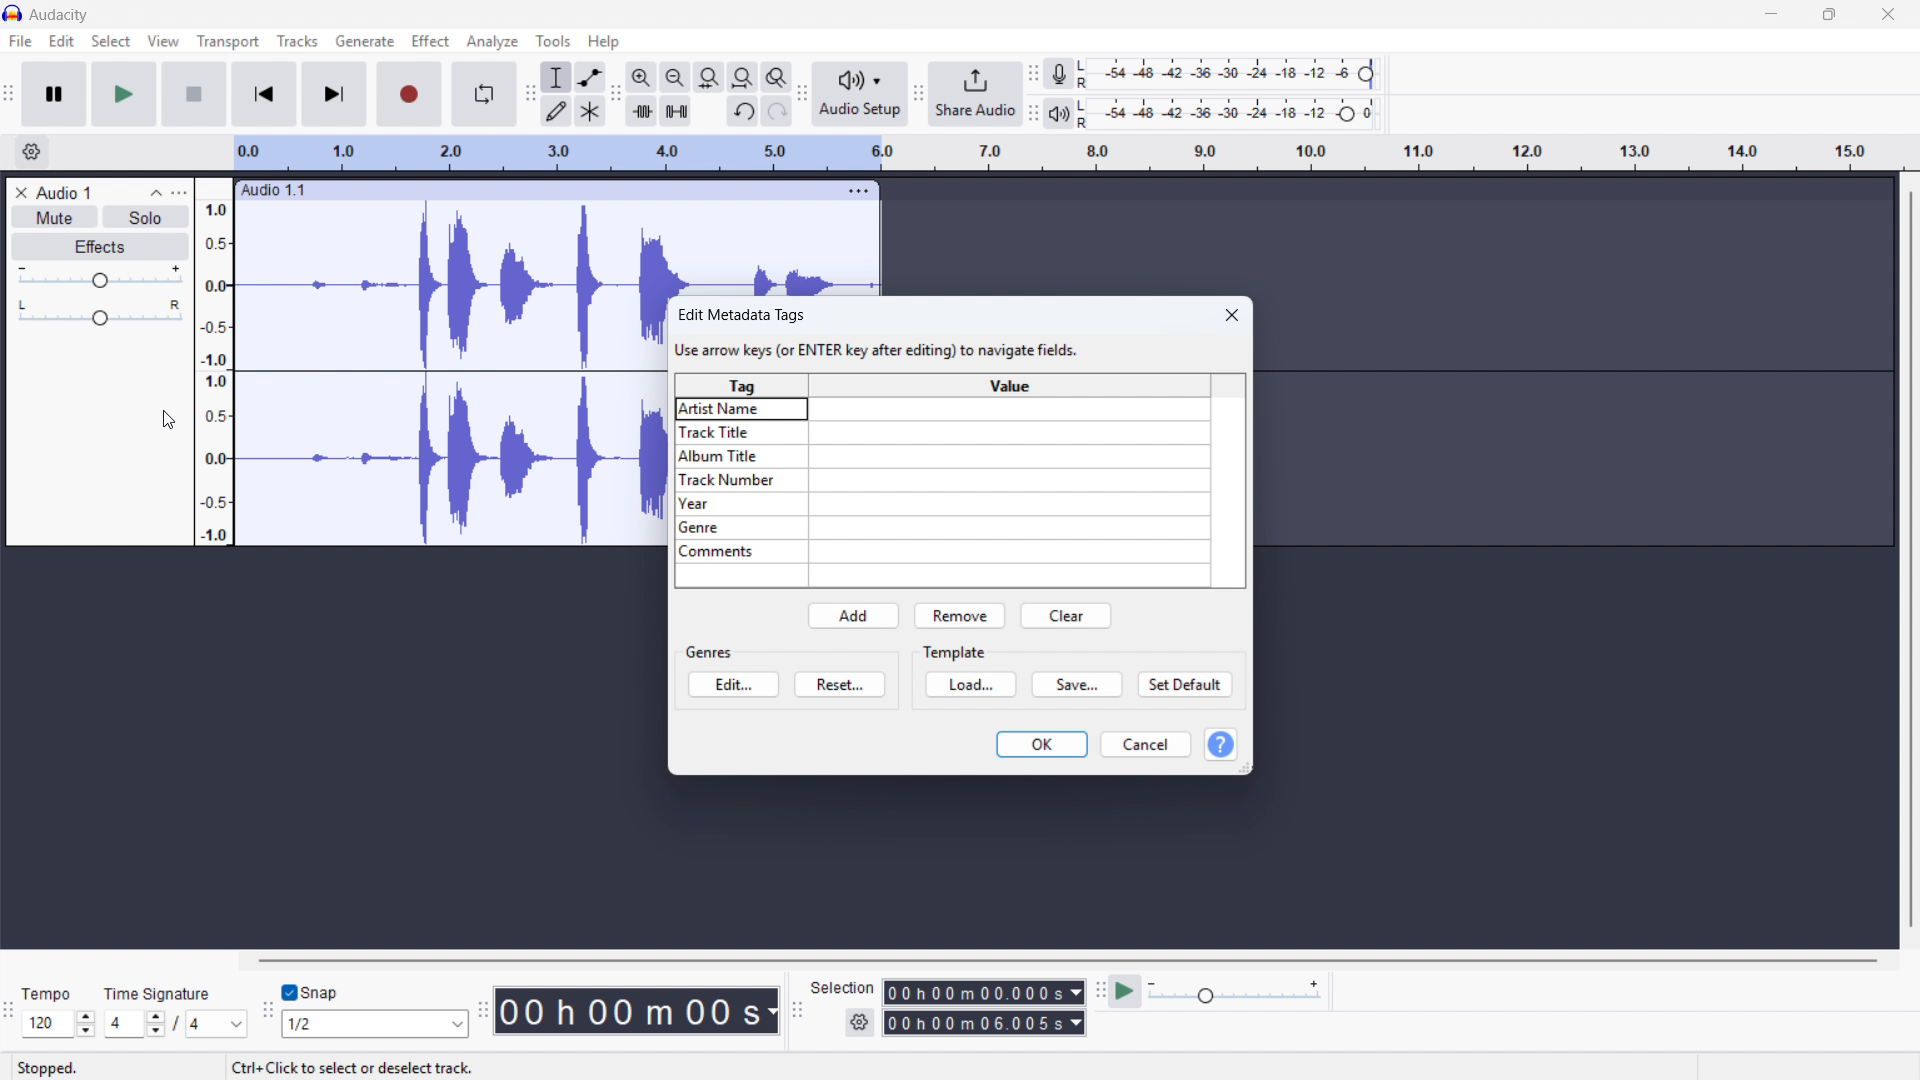 The width and height of the screenshot is (1920, 1080). Describe the element at coordinates (20, 192) in the screenshot. I see `remove track` at that location.